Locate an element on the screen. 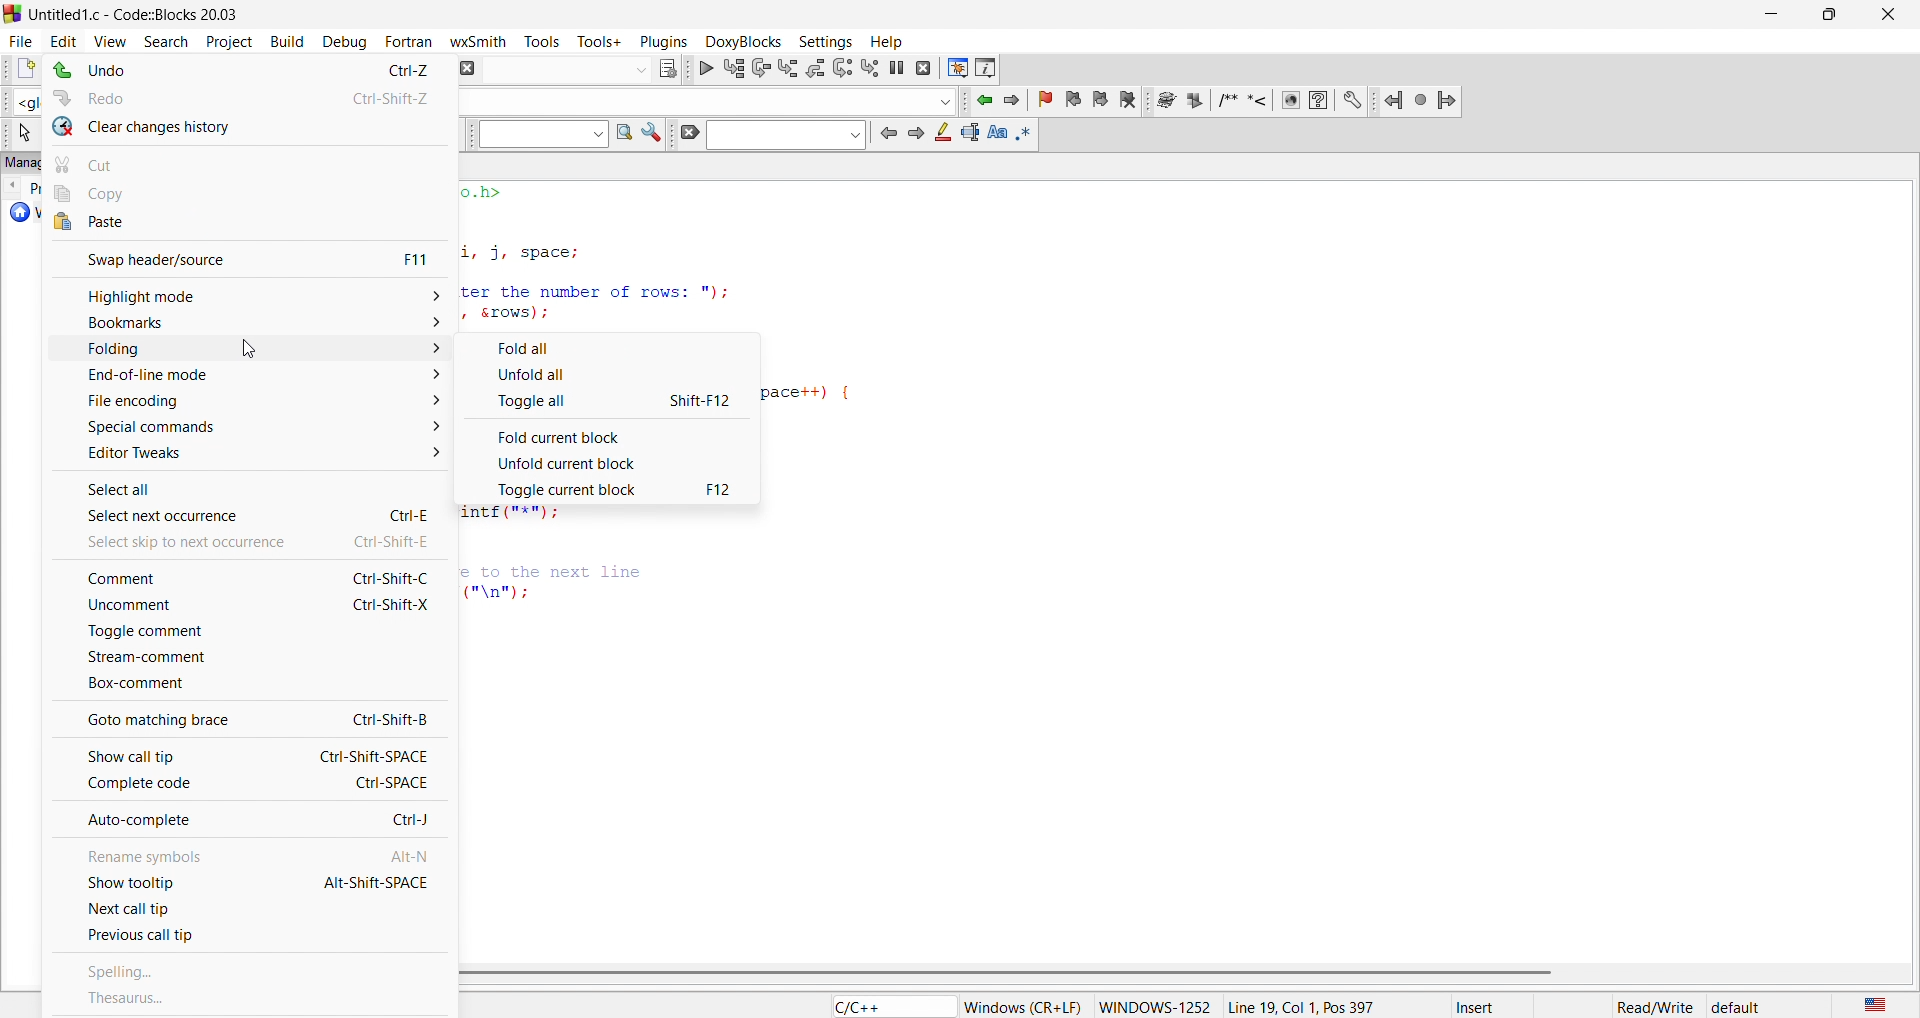  web is located at coordinates (1288, 100).